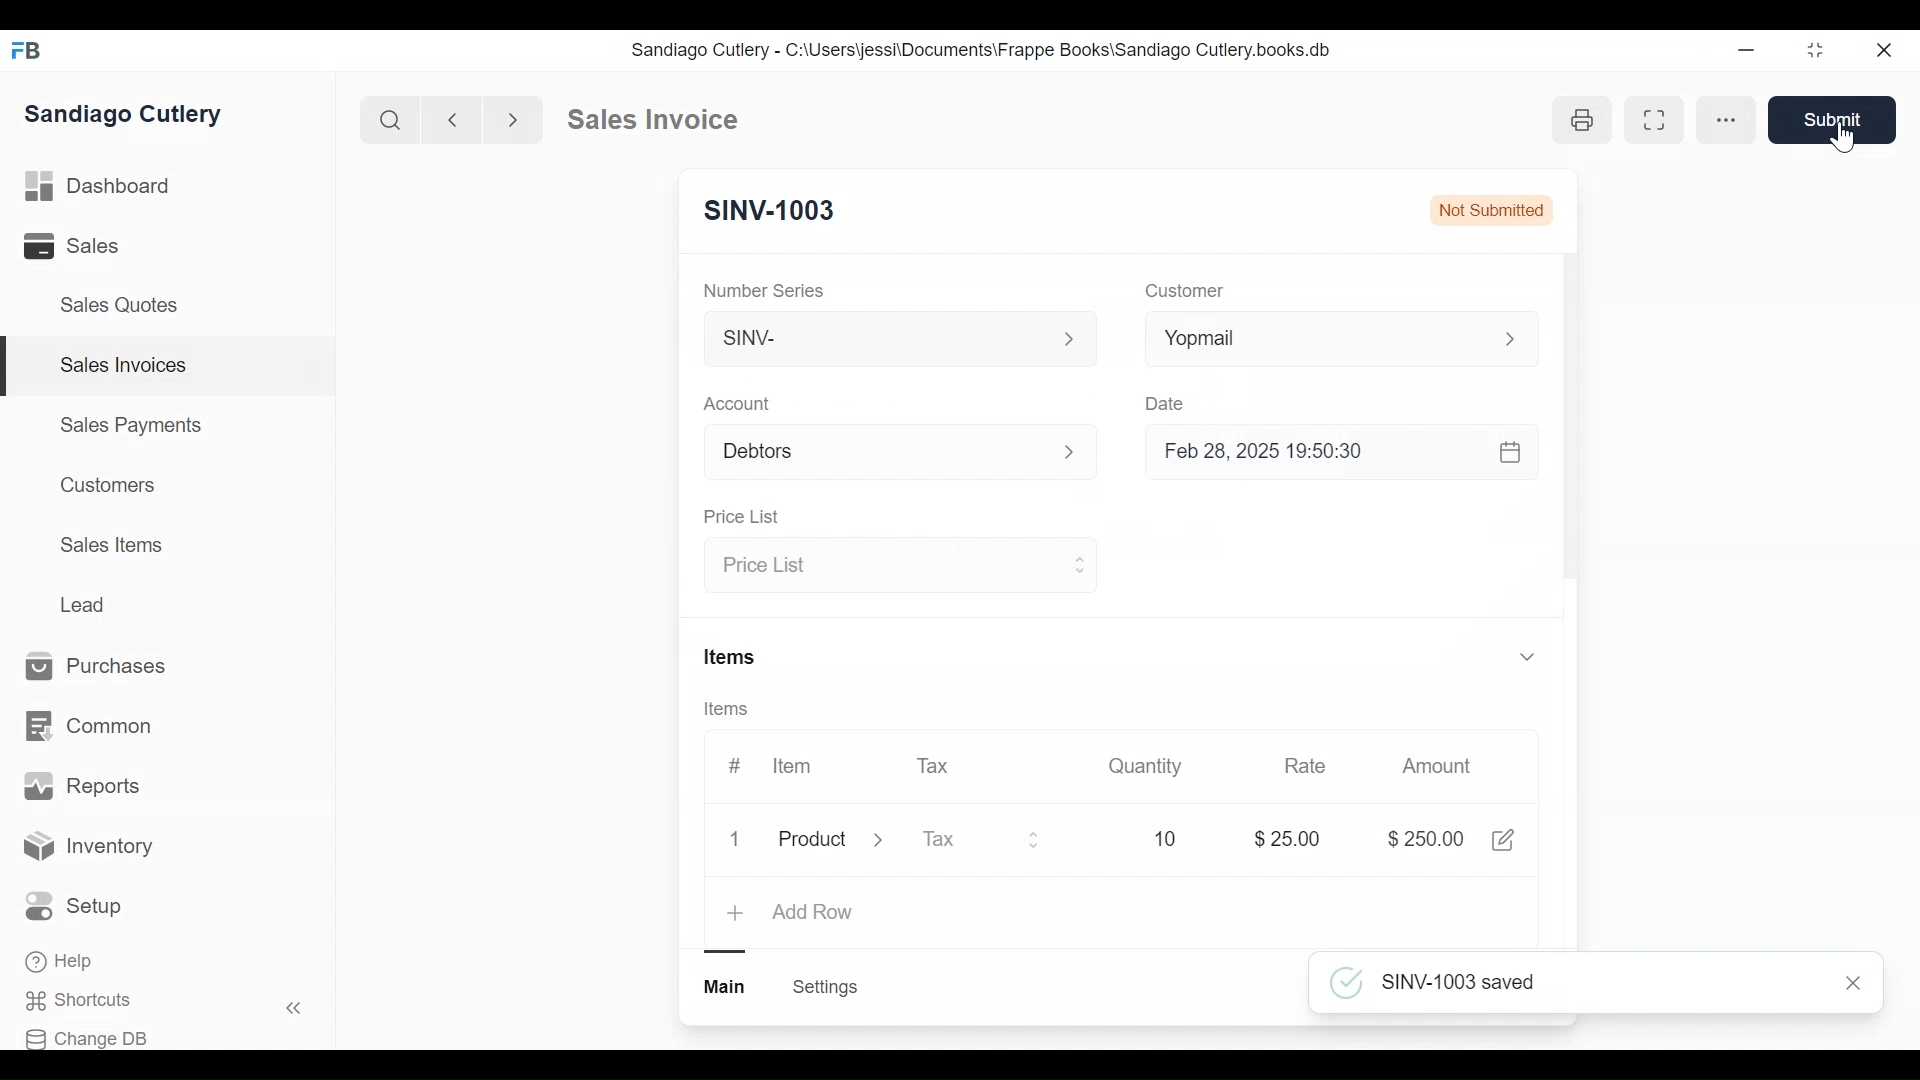 The width and height of the screenshot is (1920, 1080). I want to click on Sales Items, so click(111, 543).